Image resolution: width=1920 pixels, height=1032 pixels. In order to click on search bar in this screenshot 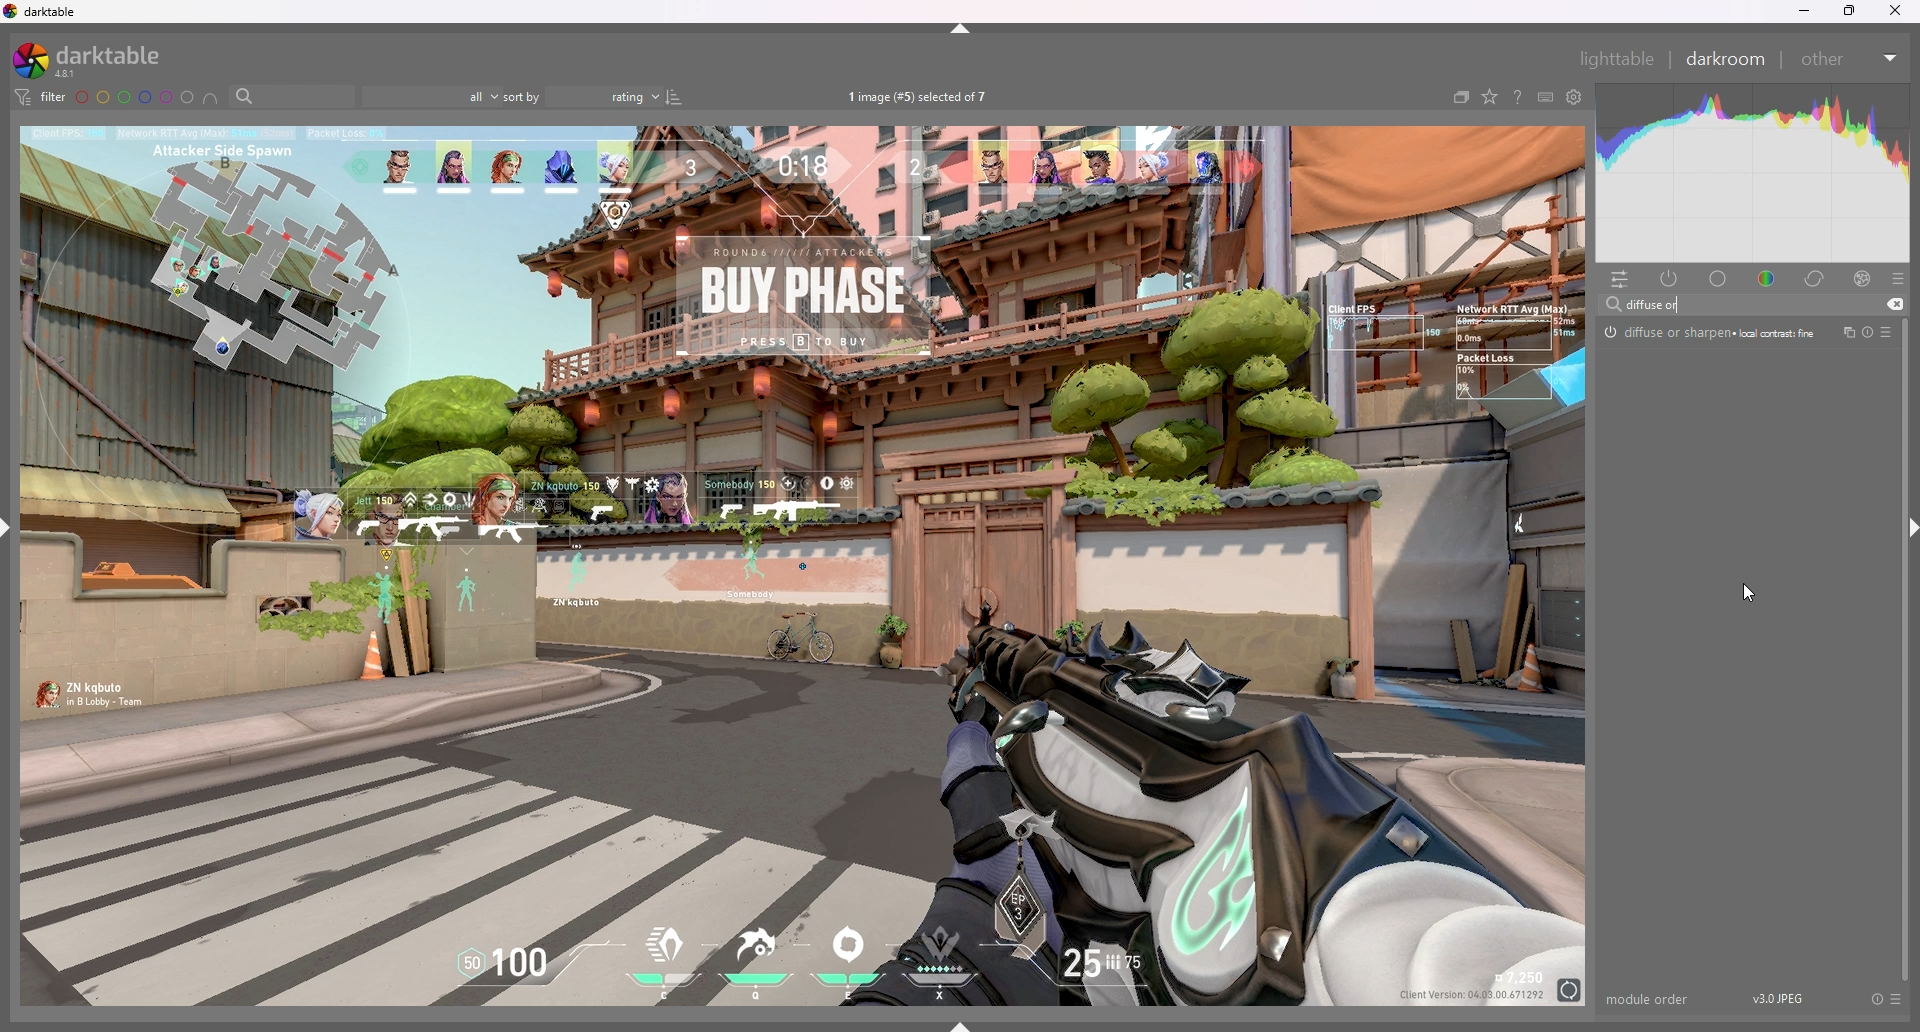, I will do `click(292, 96)`.